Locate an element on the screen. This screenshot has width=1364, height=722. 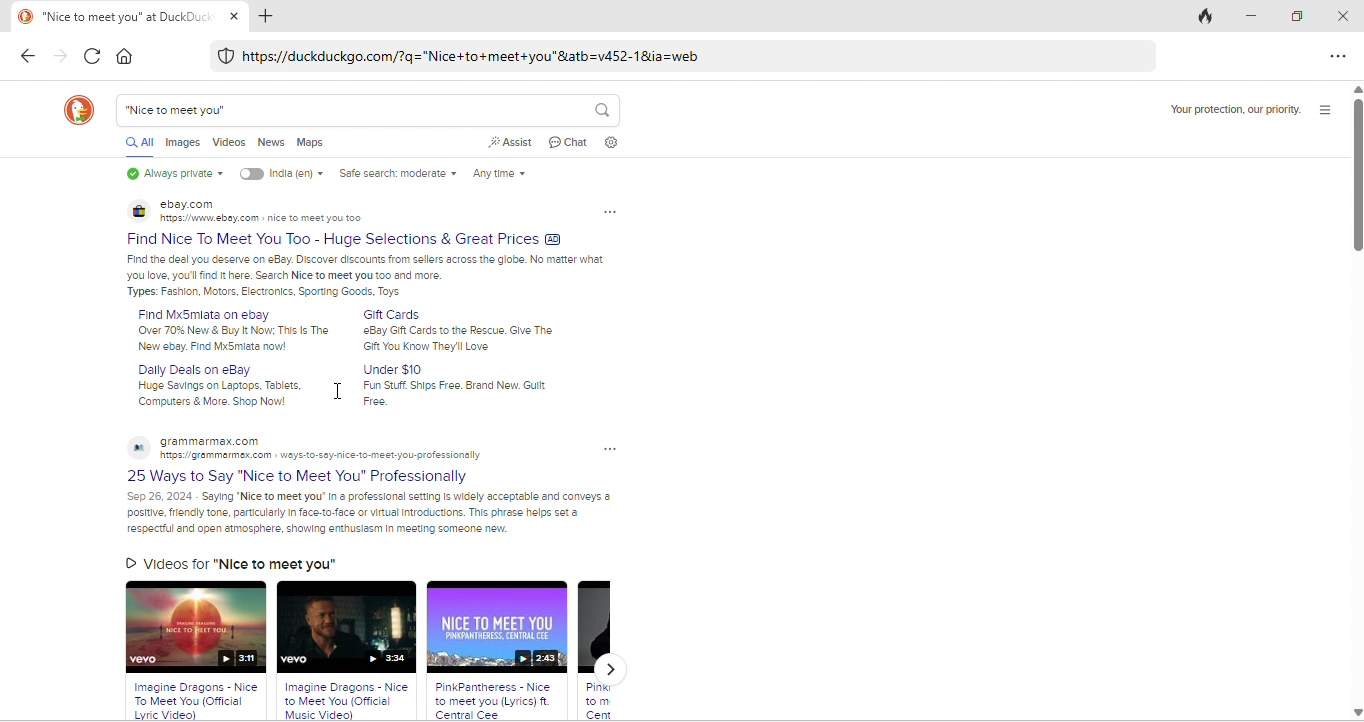
© Videos for "Nice to meet you" is located at coordinates (229, 562).